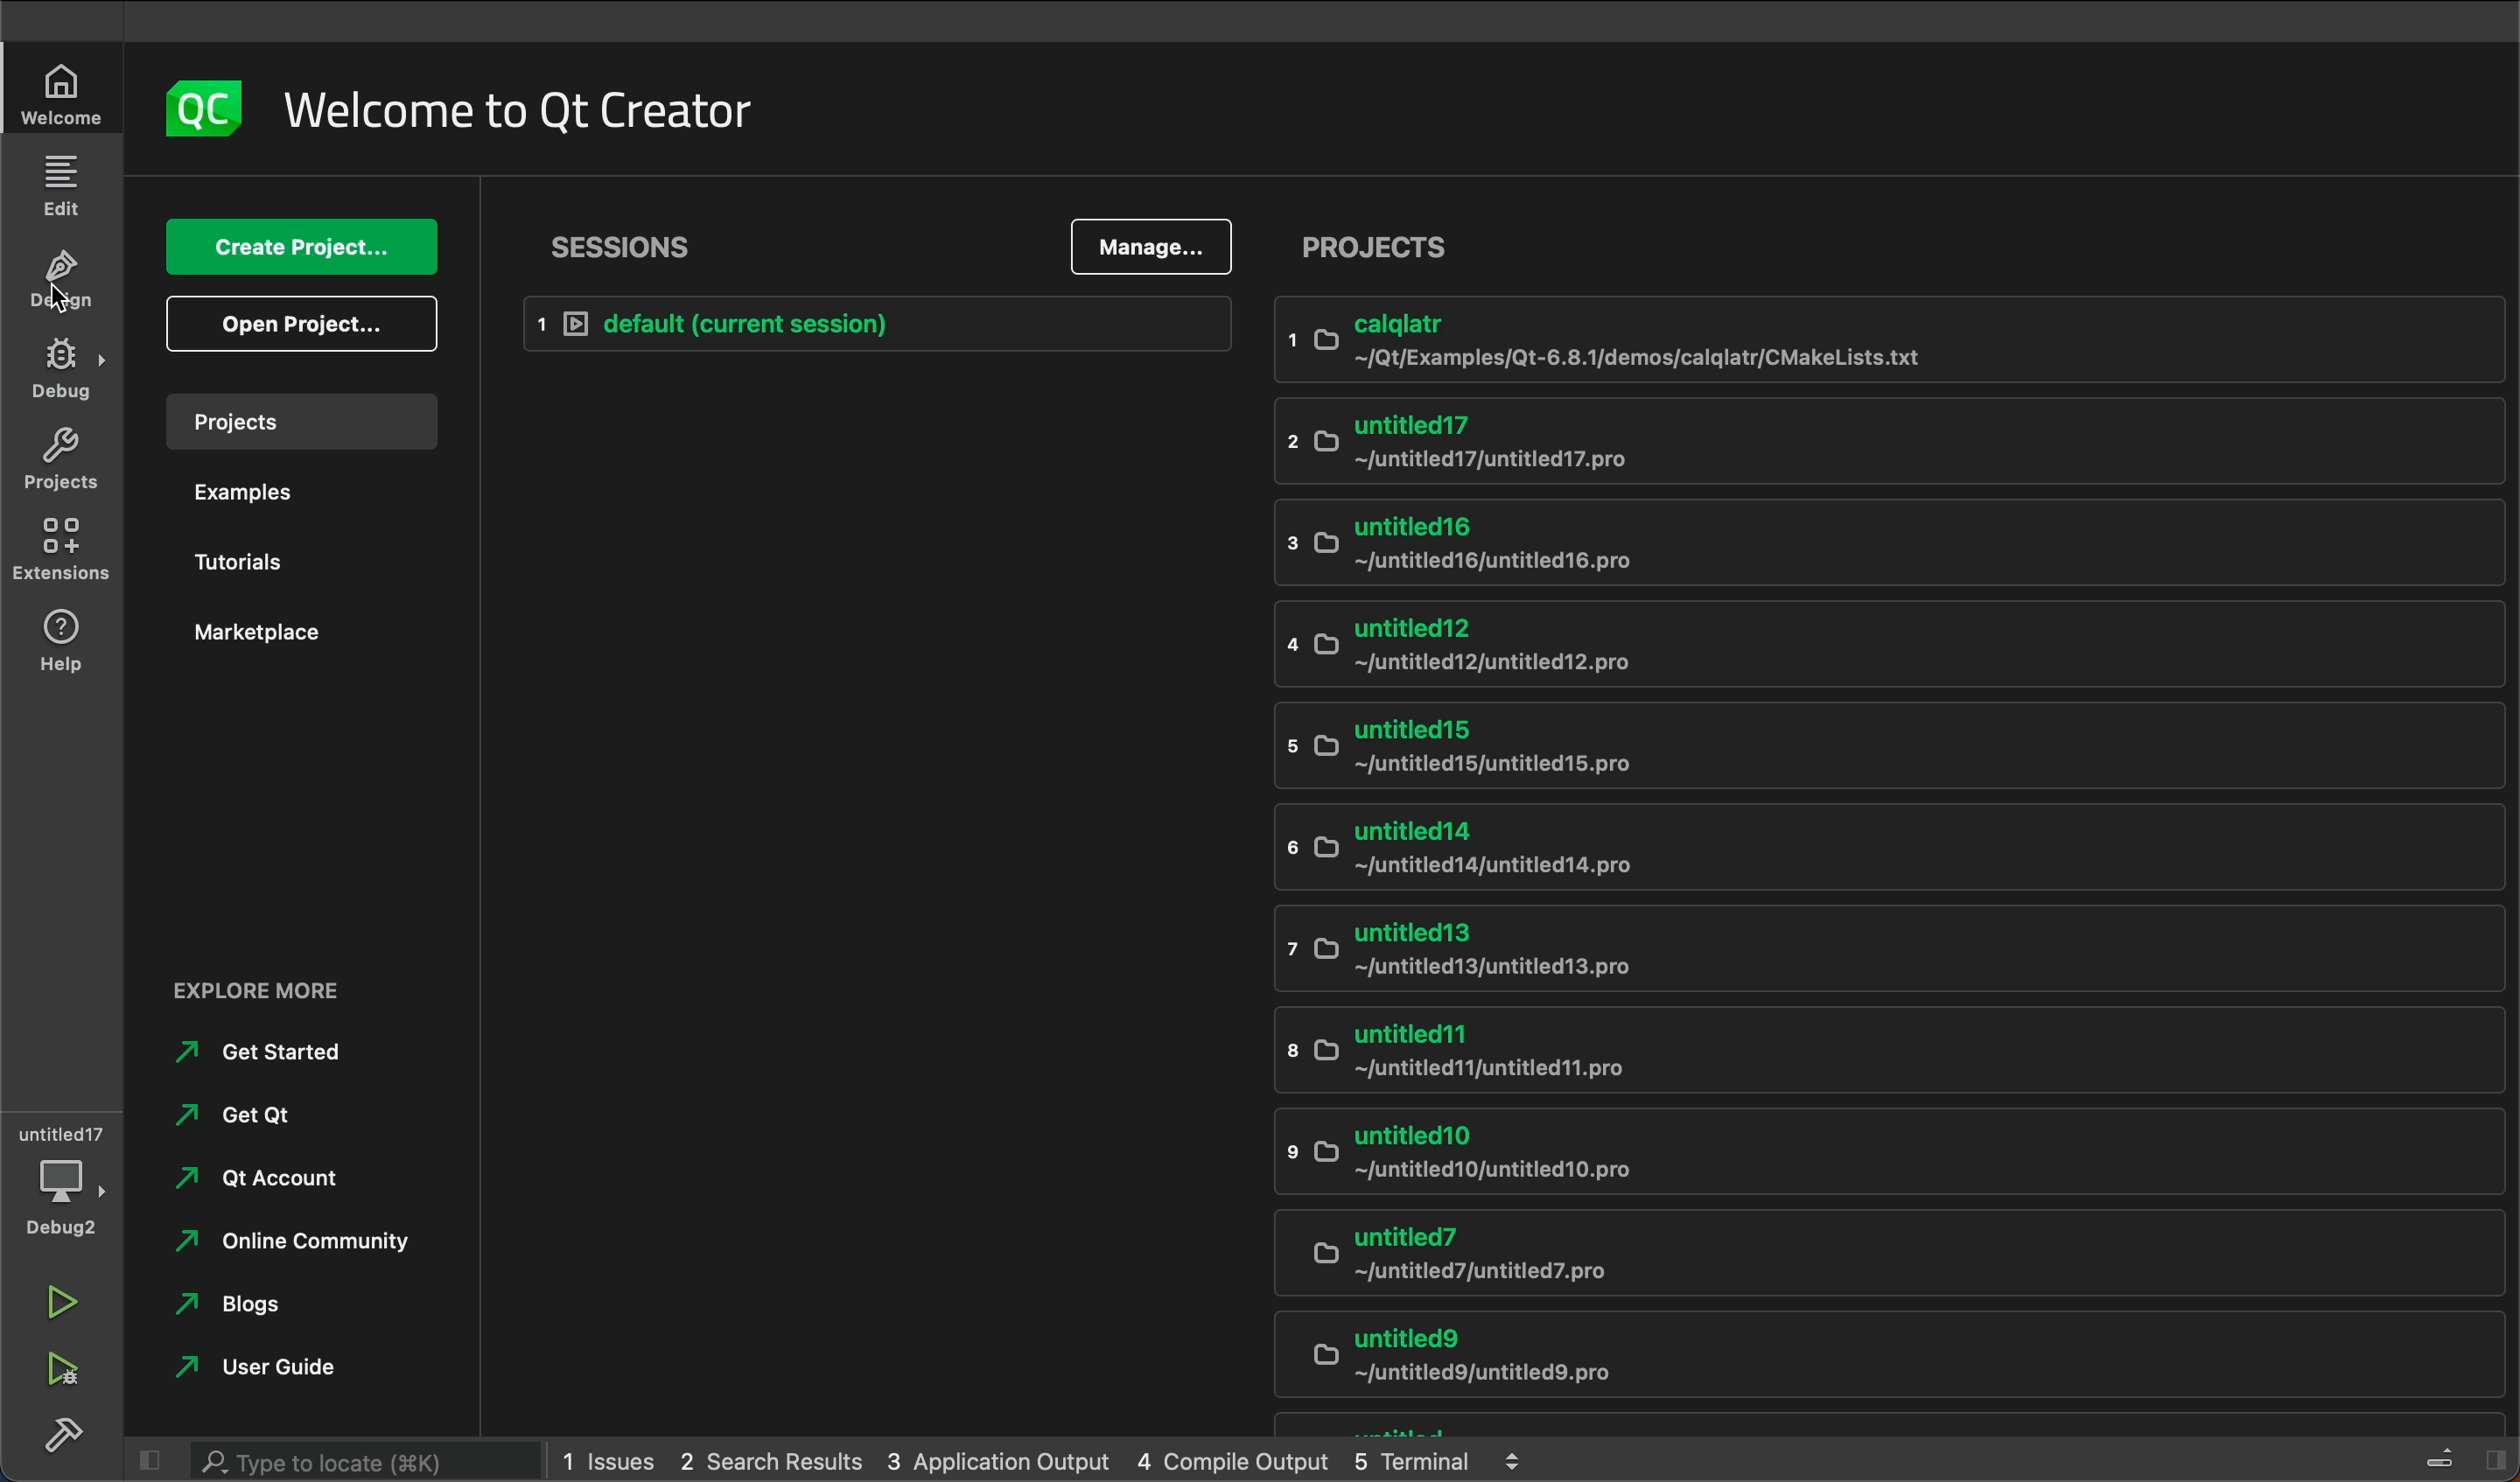 This screenshot has height=1482, width=2520. What do you see at coordinates (607, 1459) in the screenshot?
I see `1 Issues` at bounding box center [607, 1459].